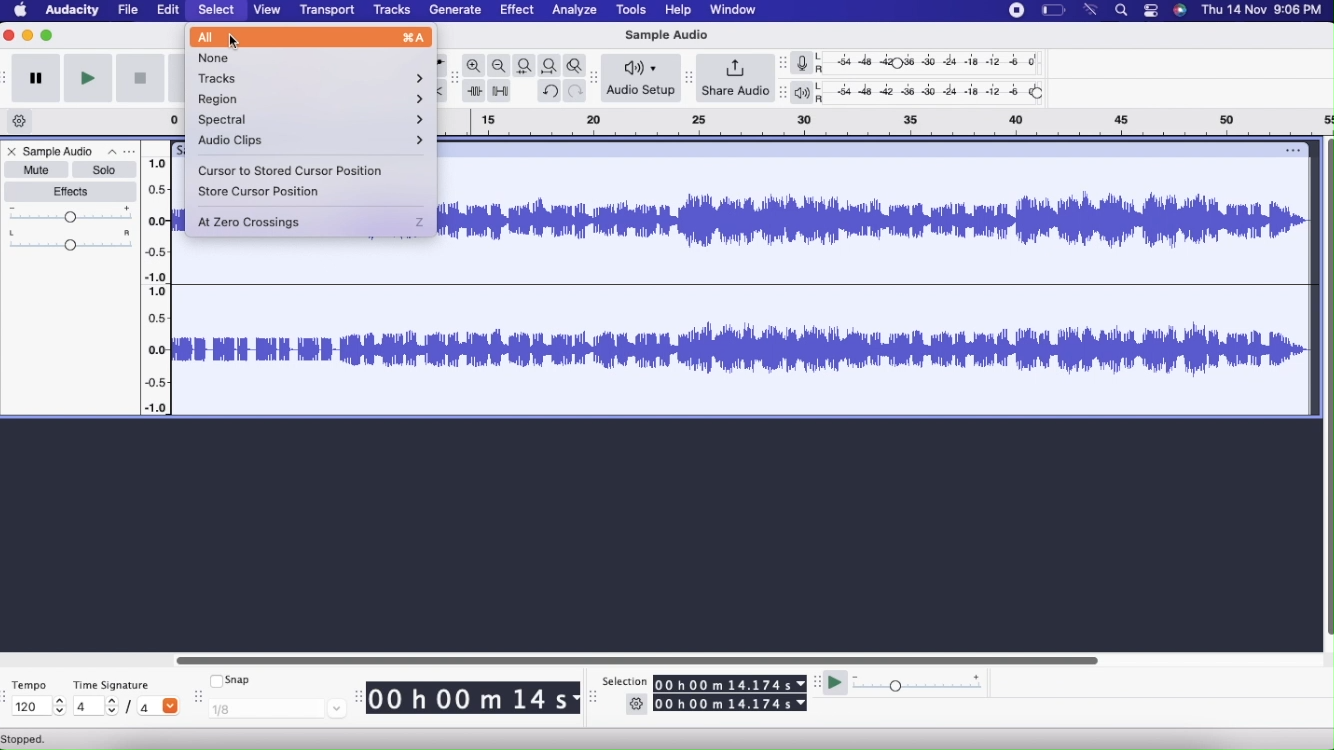 This screenshot has width=1334, height=750. Describe the element at coordinates (71, 191) in the screenshot. I see `Effects` at that location.